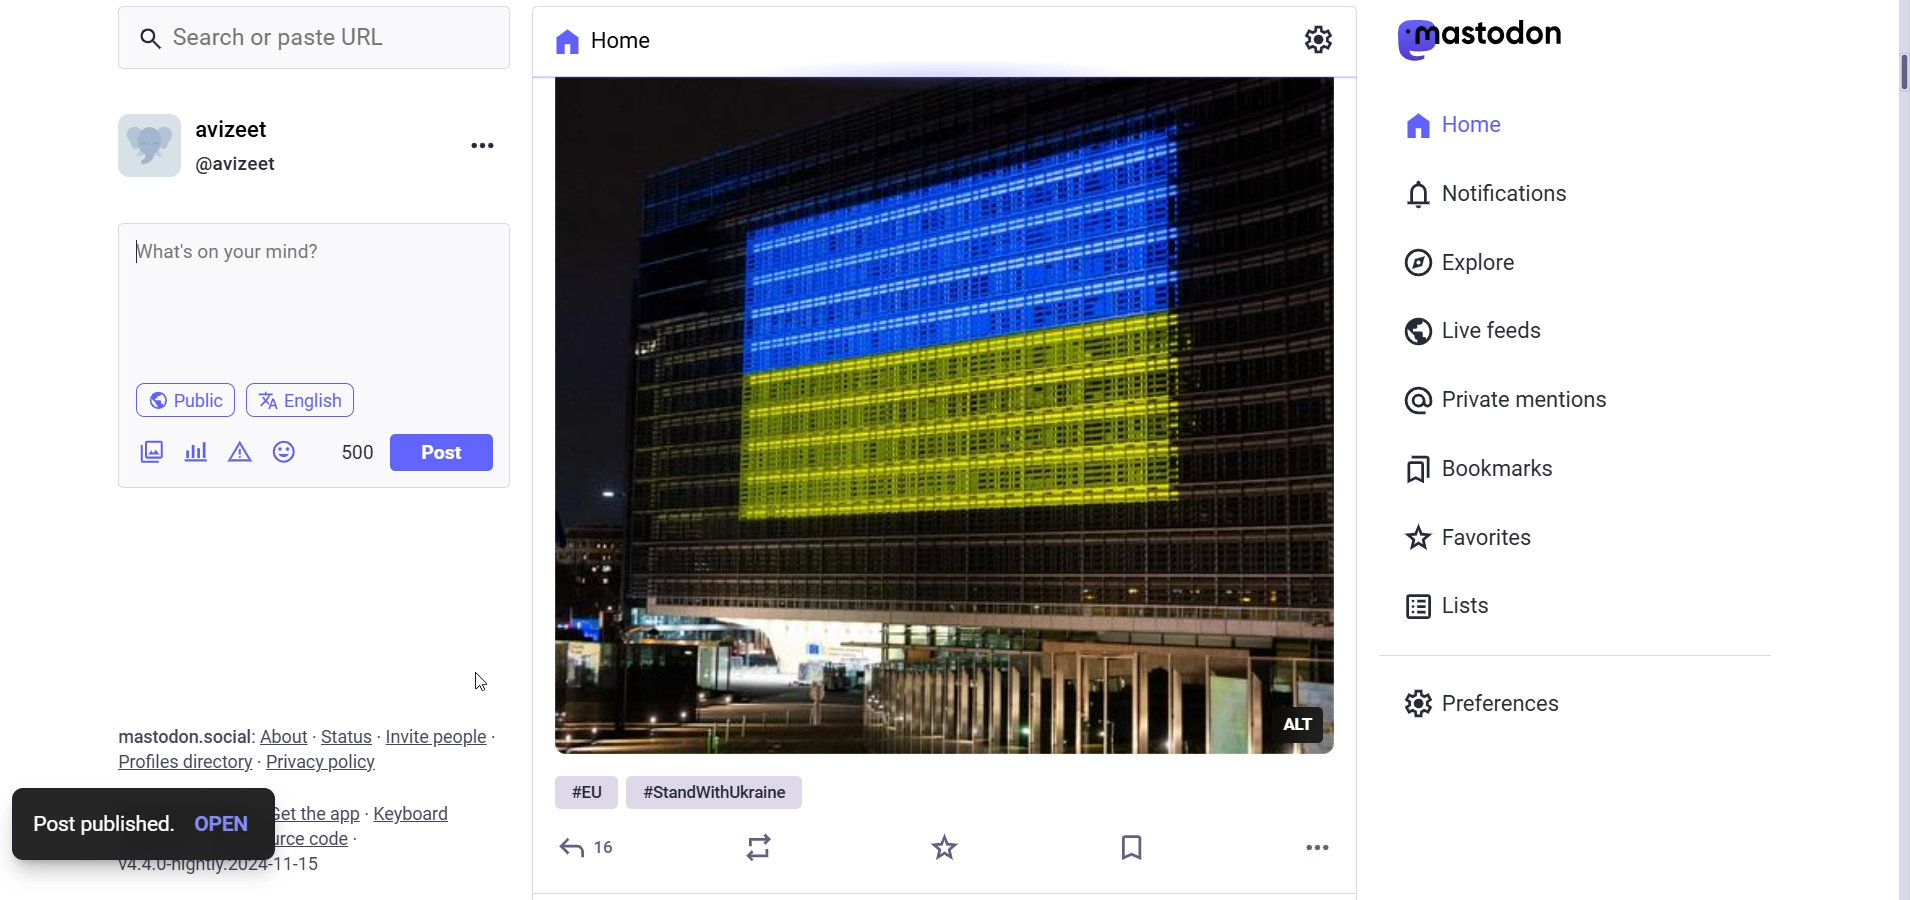  I want to click on Cursor, so click(480, 682).